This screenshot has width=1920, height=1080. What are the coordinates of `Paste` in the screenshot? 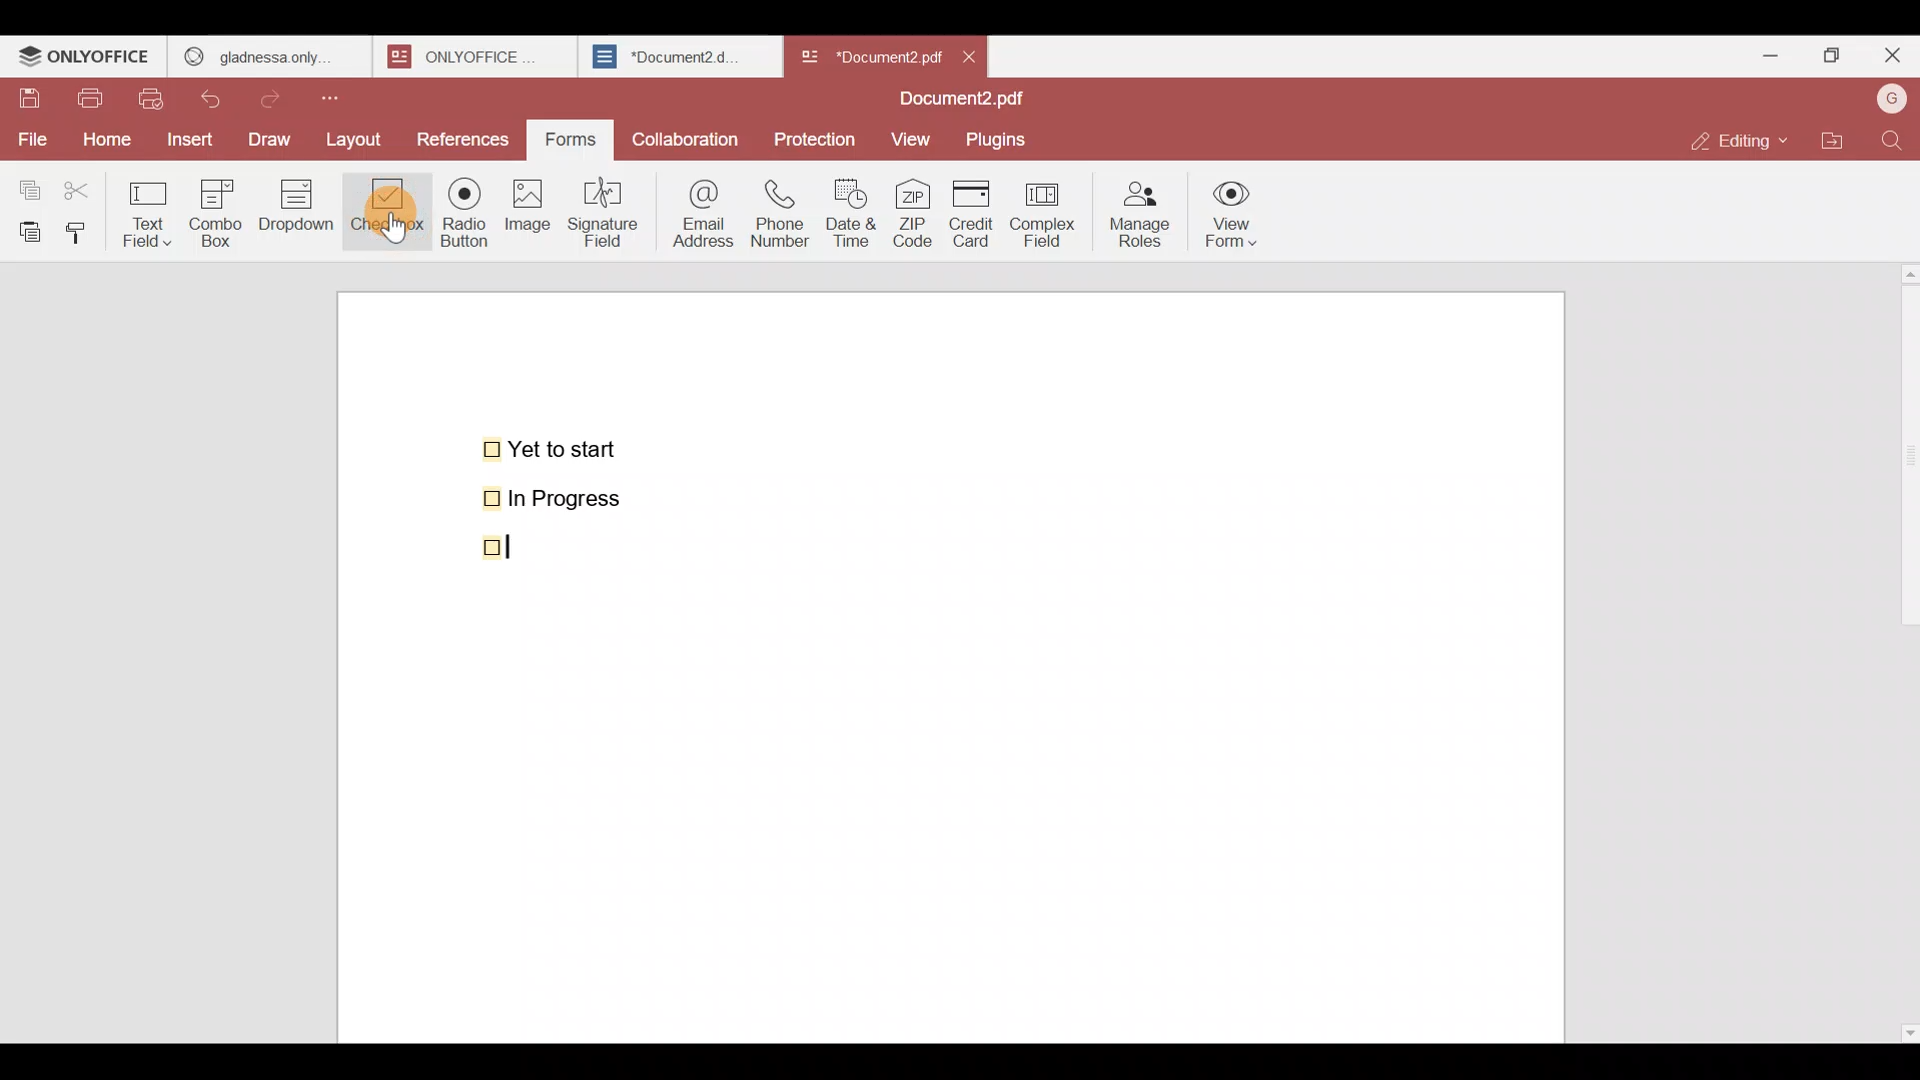 It's located at (26, 230).